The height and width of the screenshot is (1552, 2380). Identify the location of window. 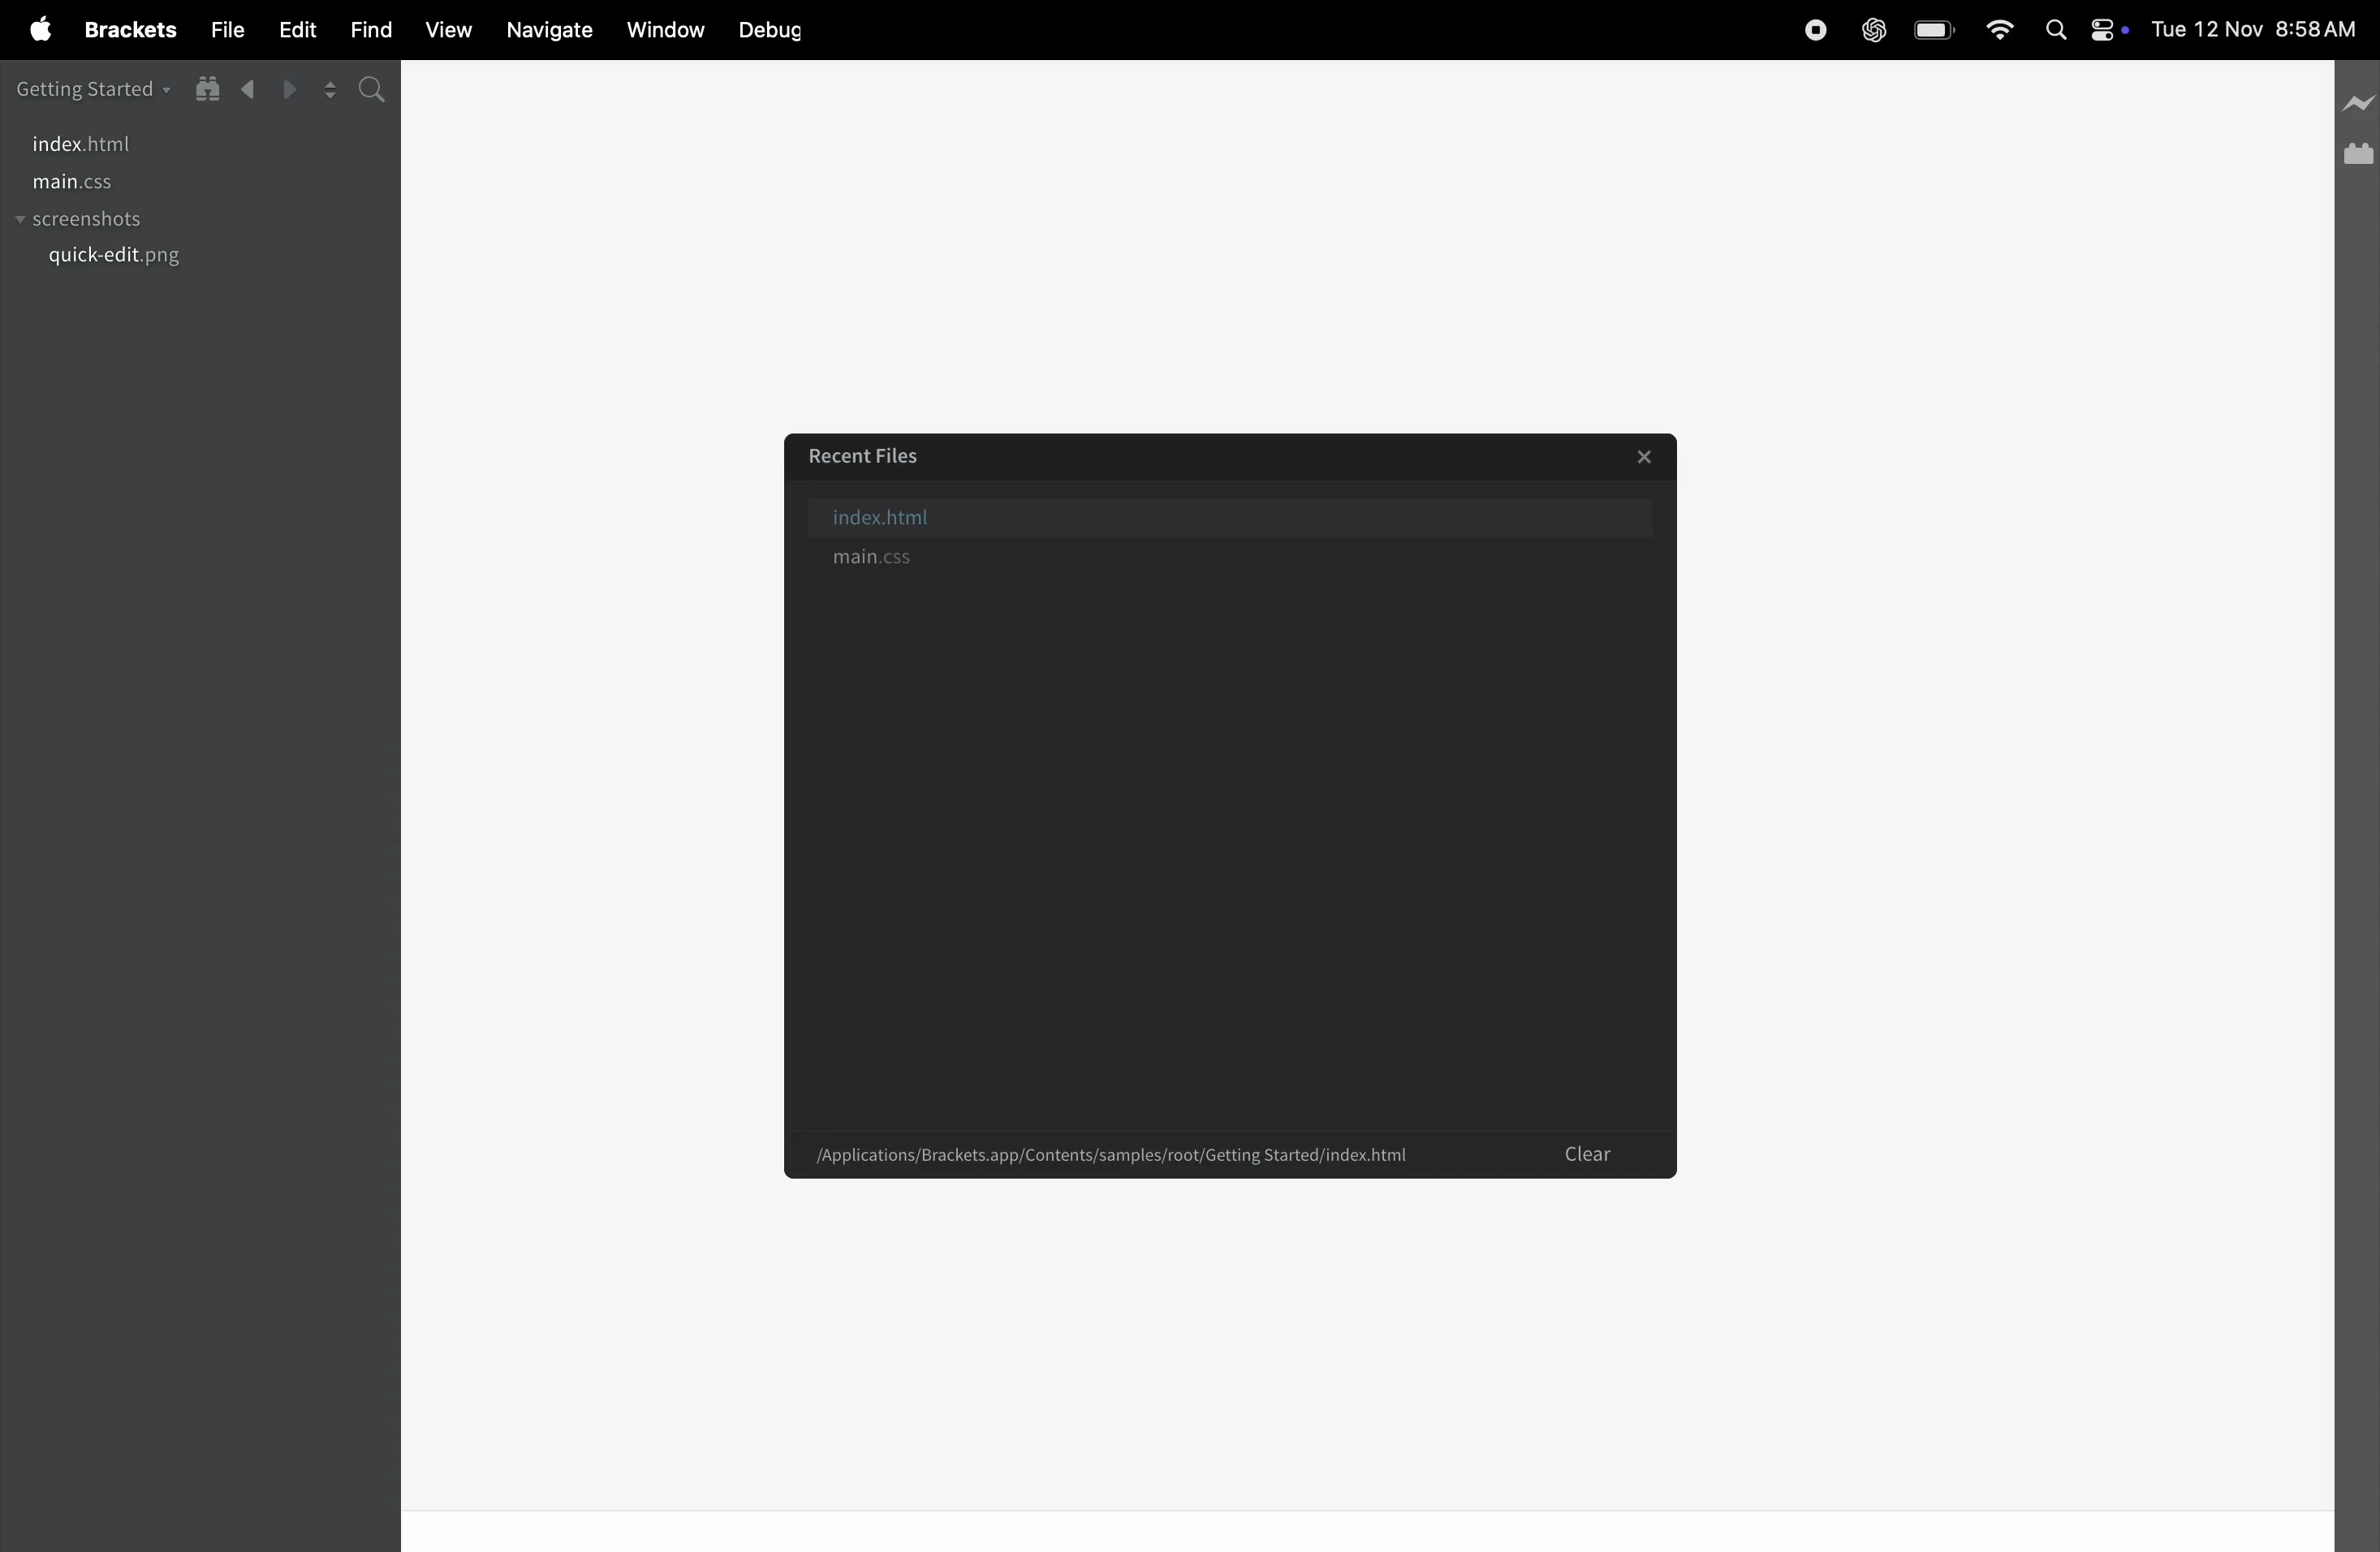
(659, 31).